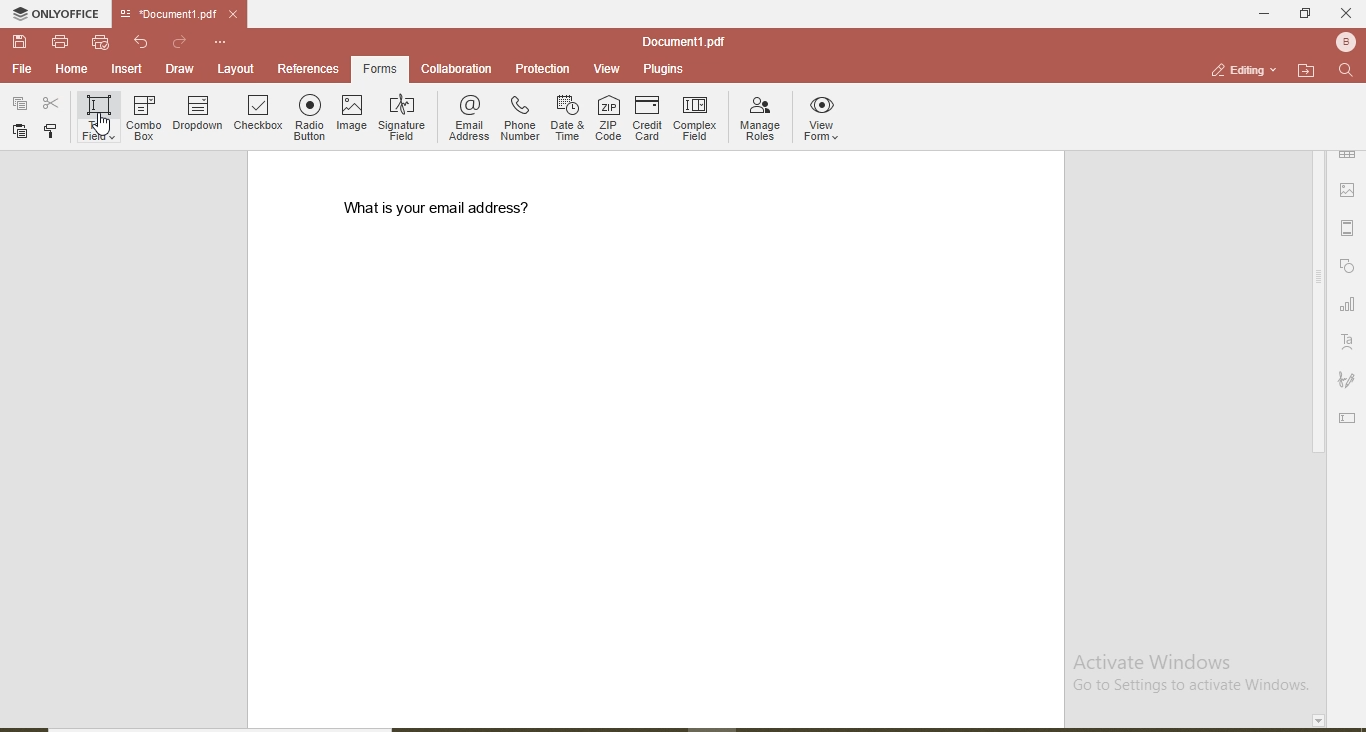 The width and height of the screenshot is (1366, 732). Describe the element at coordinates (240, 14) in the screenshot. I see `close file` at that location.